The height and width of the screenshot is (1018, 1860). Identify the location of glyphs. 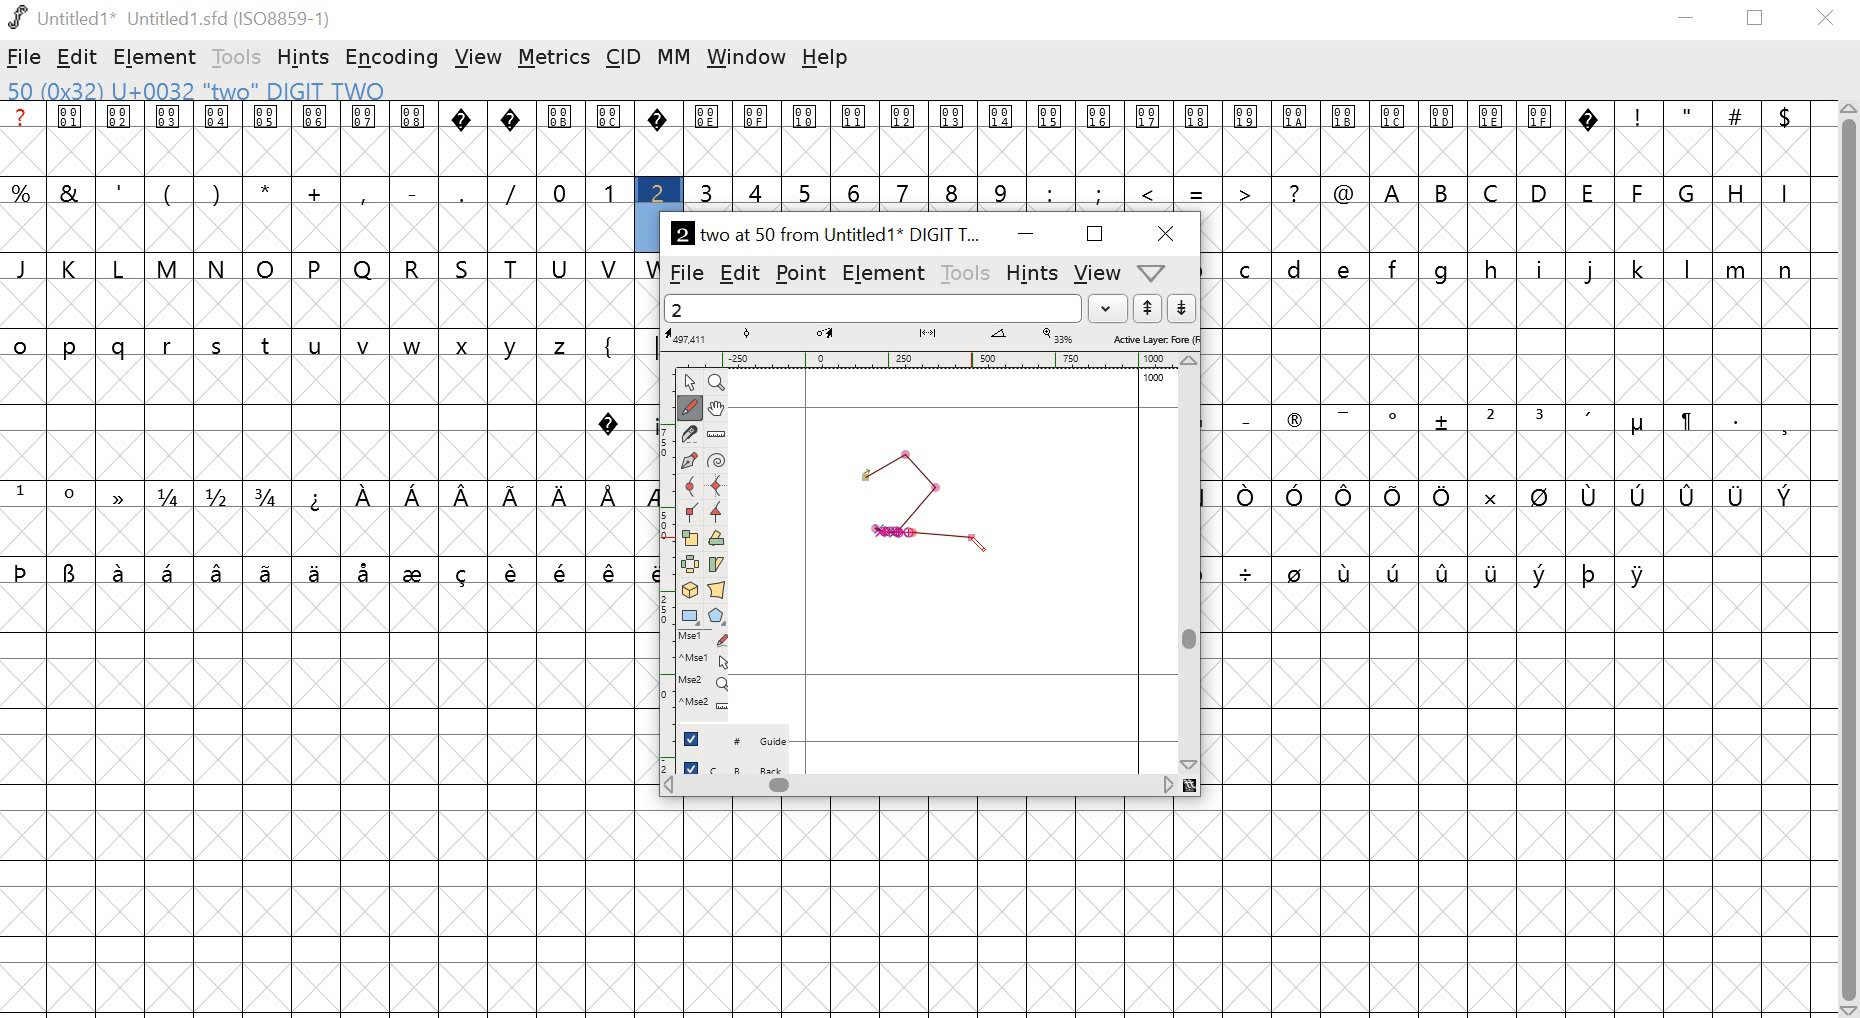
(1522, 426).